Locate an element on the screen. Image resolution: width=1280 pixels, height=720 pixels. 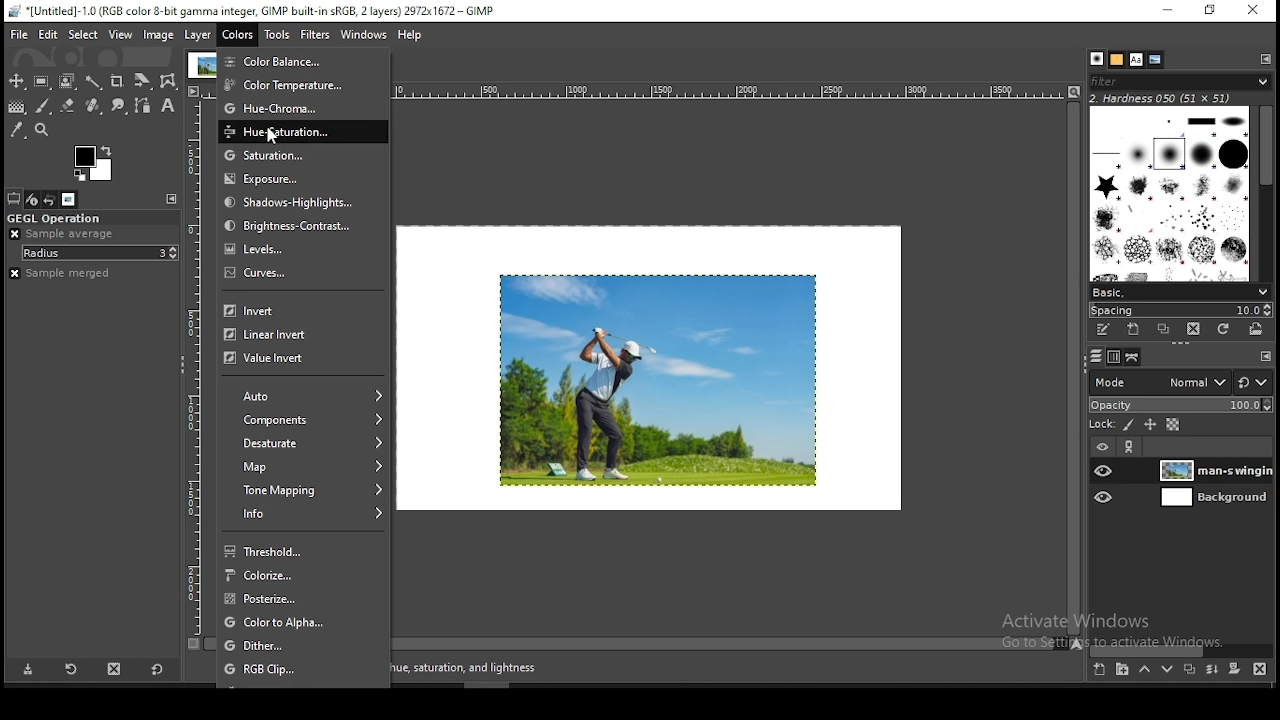
exposure is located at coordinates (304, 178).